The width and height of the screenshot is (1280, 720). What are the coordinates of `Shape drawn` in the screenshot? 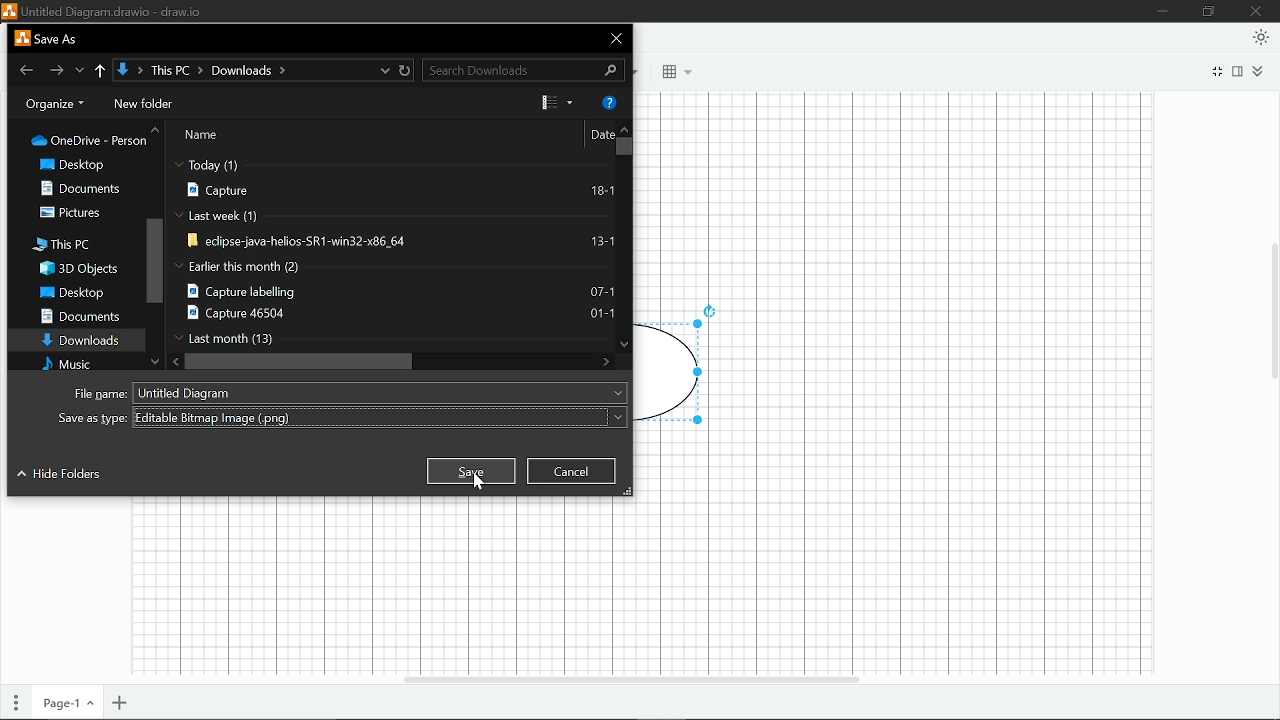 It's located at (681, 366).